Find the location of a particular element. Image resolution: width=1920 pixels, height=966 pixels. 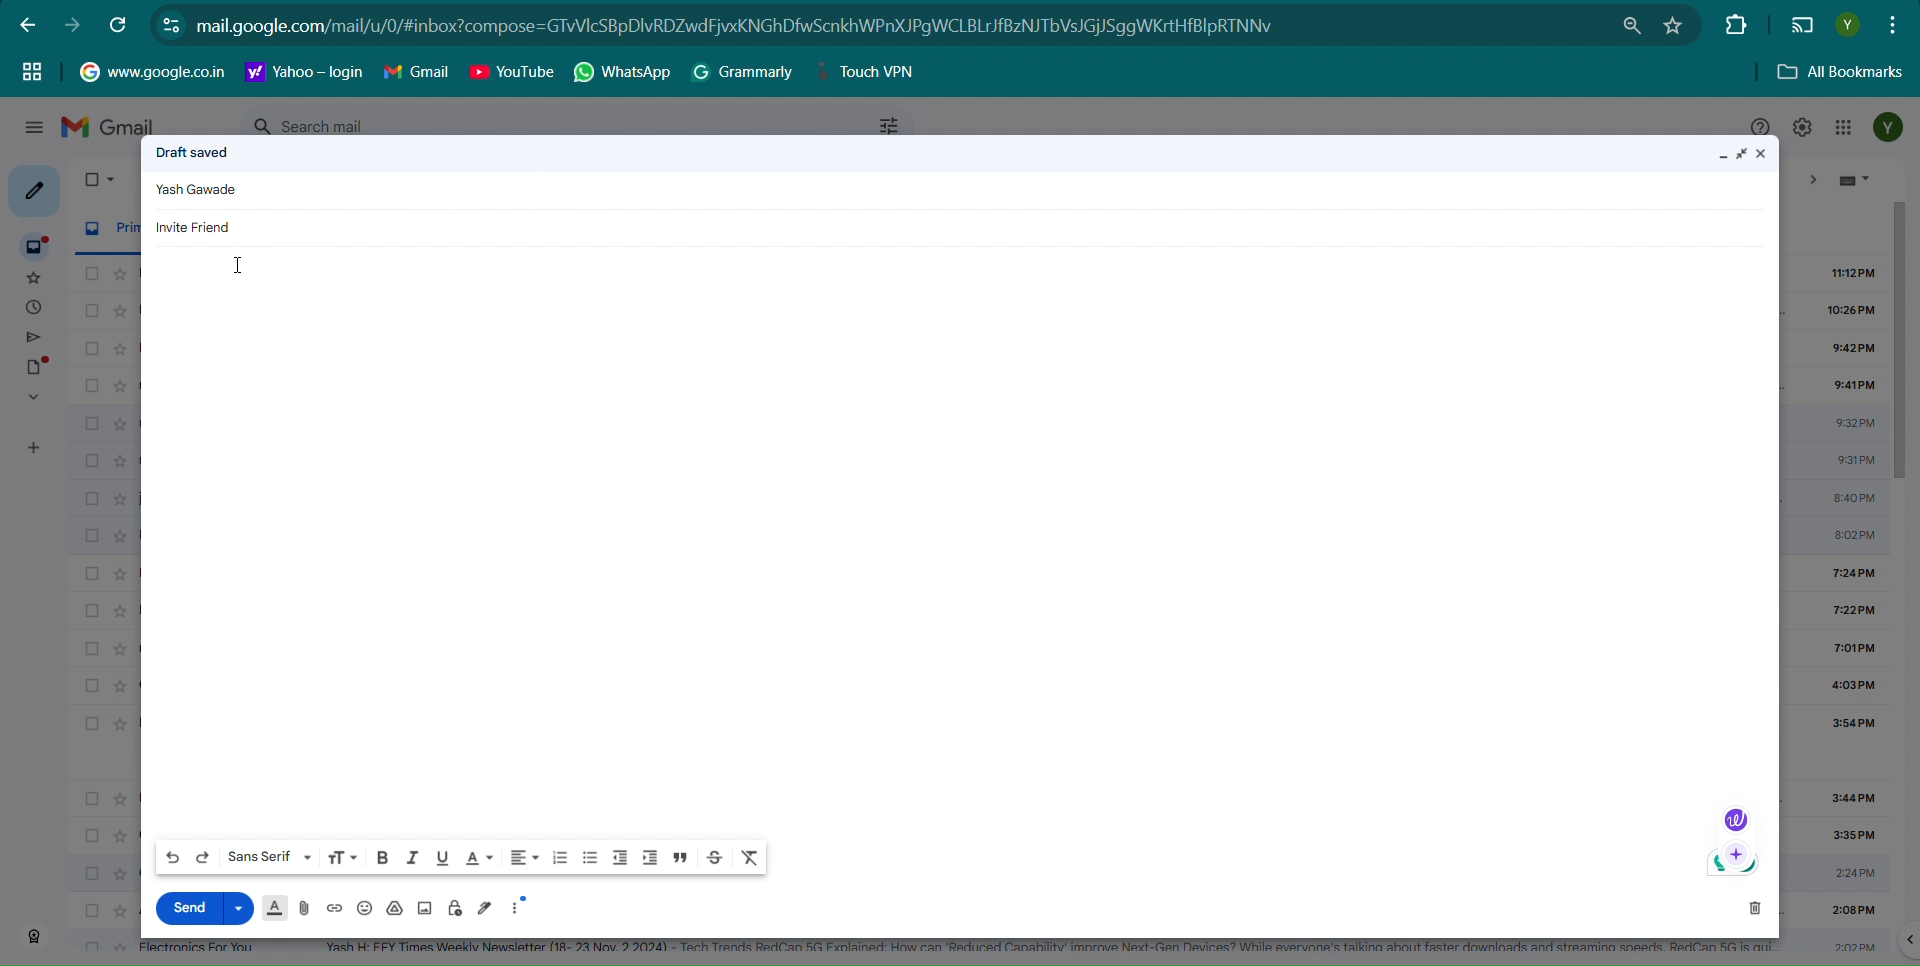

Underline is located at coordinates (441, 857).